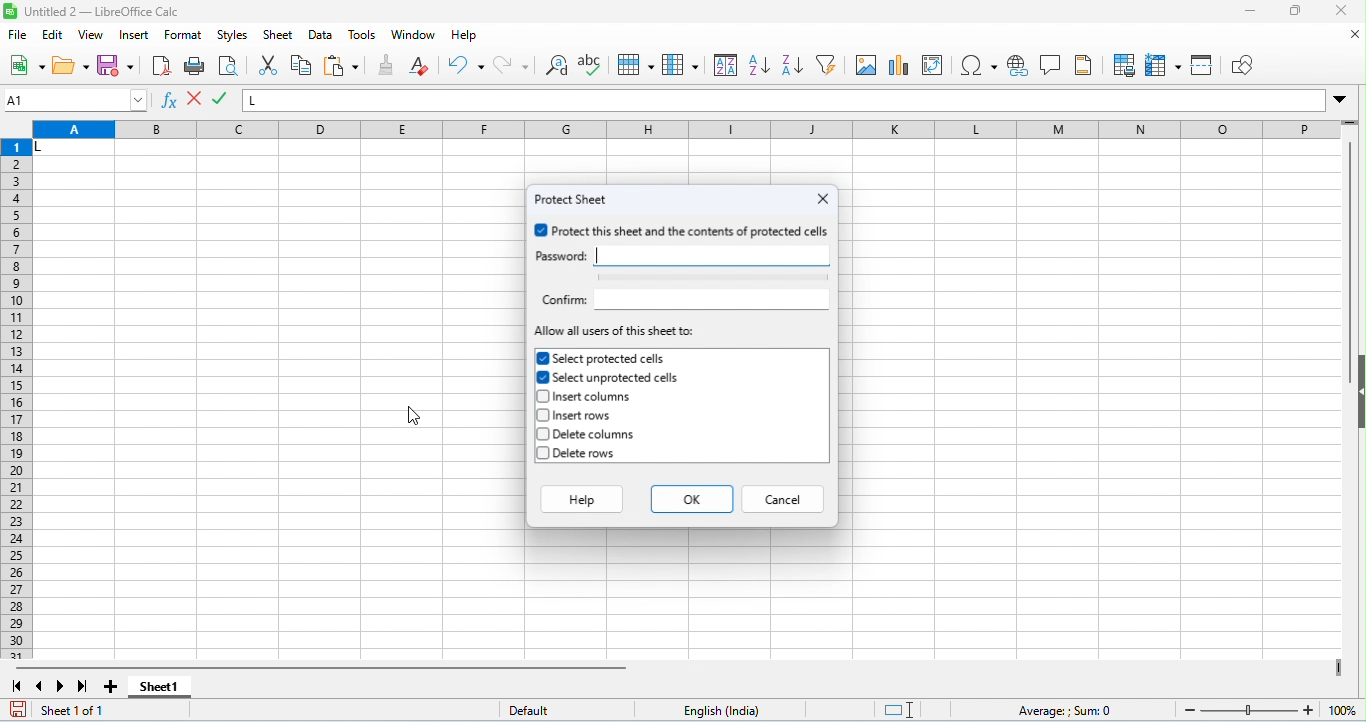  What do you see at coordinates (161, 65) in the screenshot?
I see `export pdf` at bounding box center [161, 65].